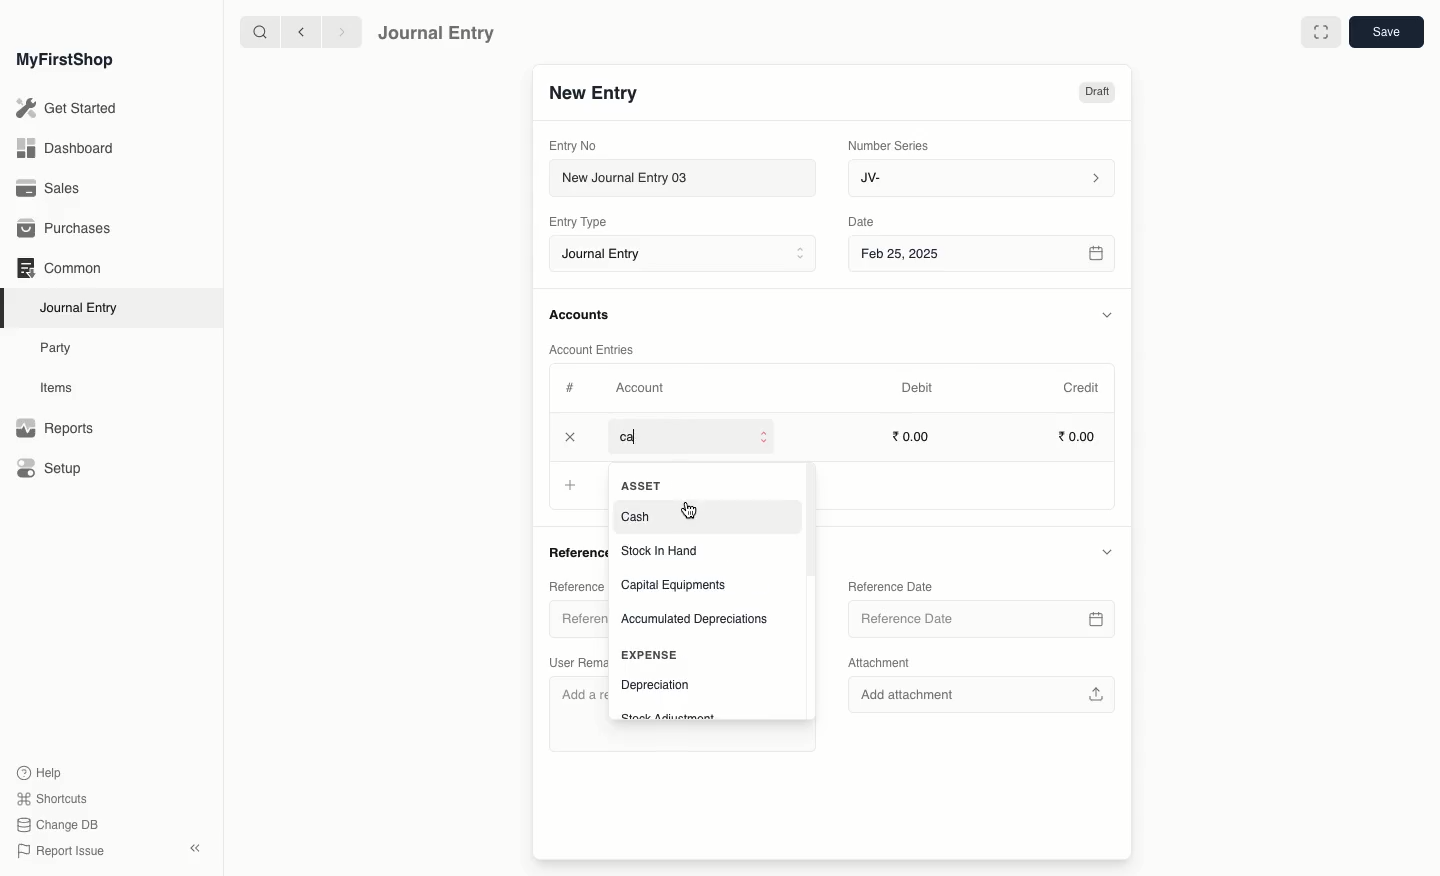  I want to click on Help, so click(37, 771).